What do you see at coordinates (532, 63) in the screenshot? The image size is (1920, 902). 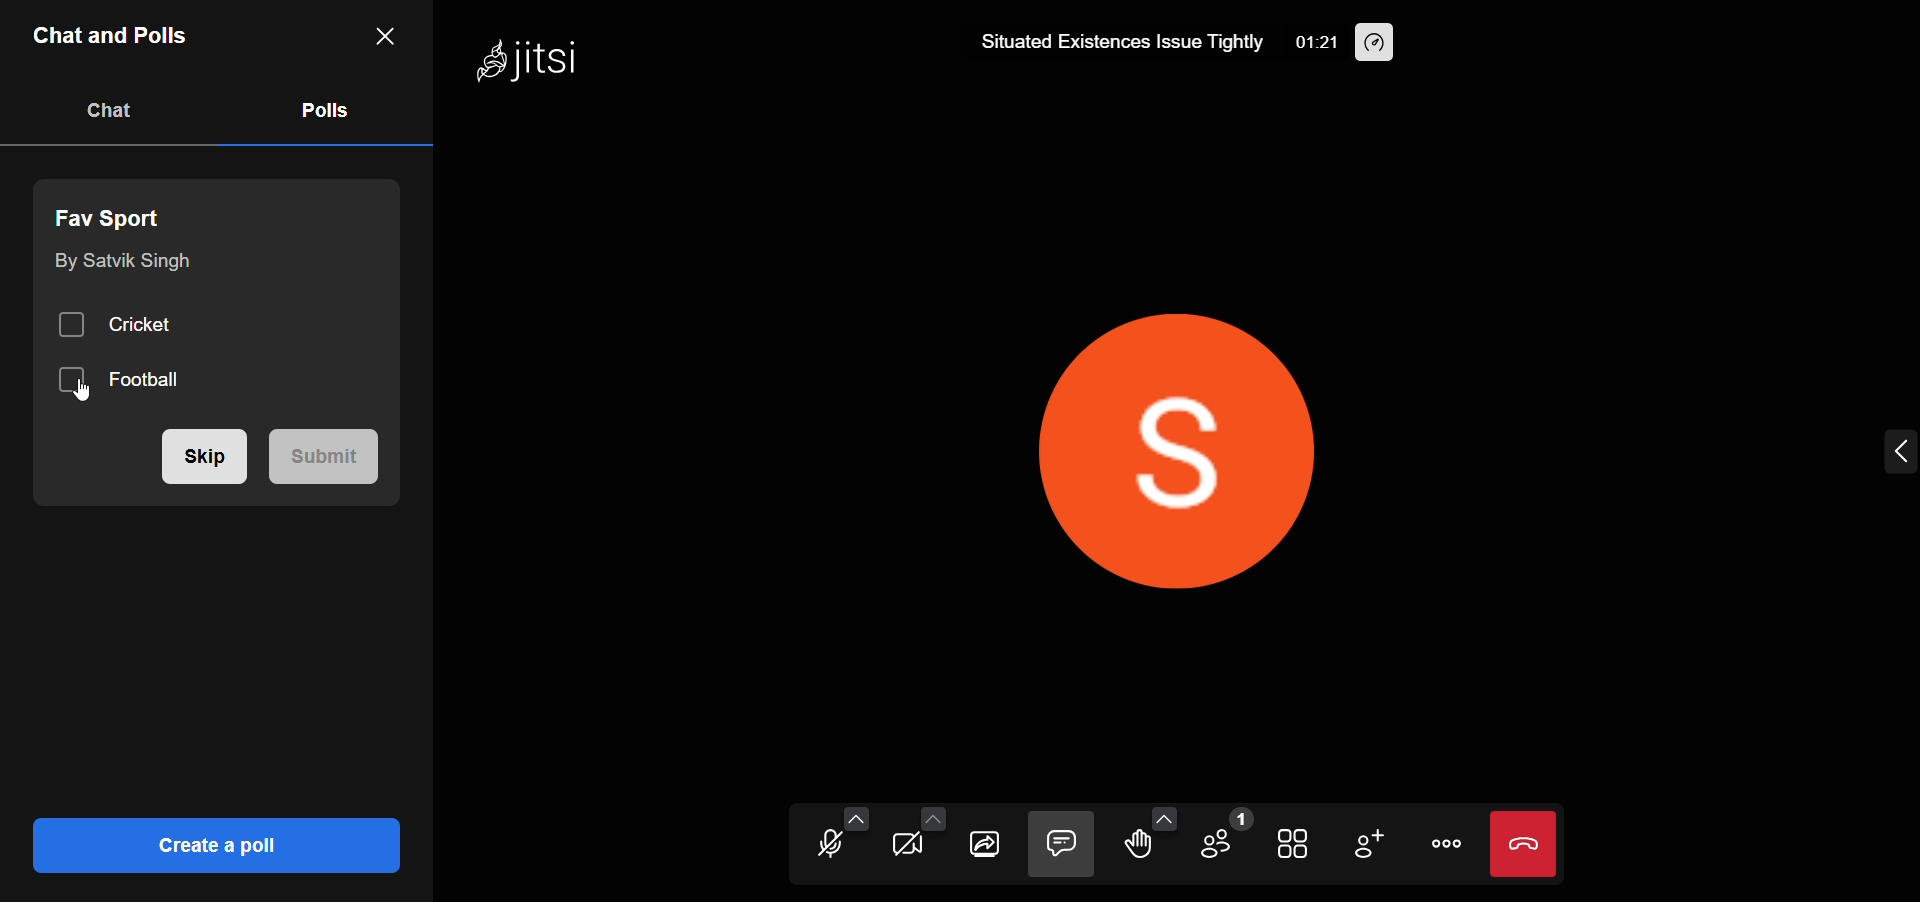 I see `jitsi` at bounding box center [532, 63].